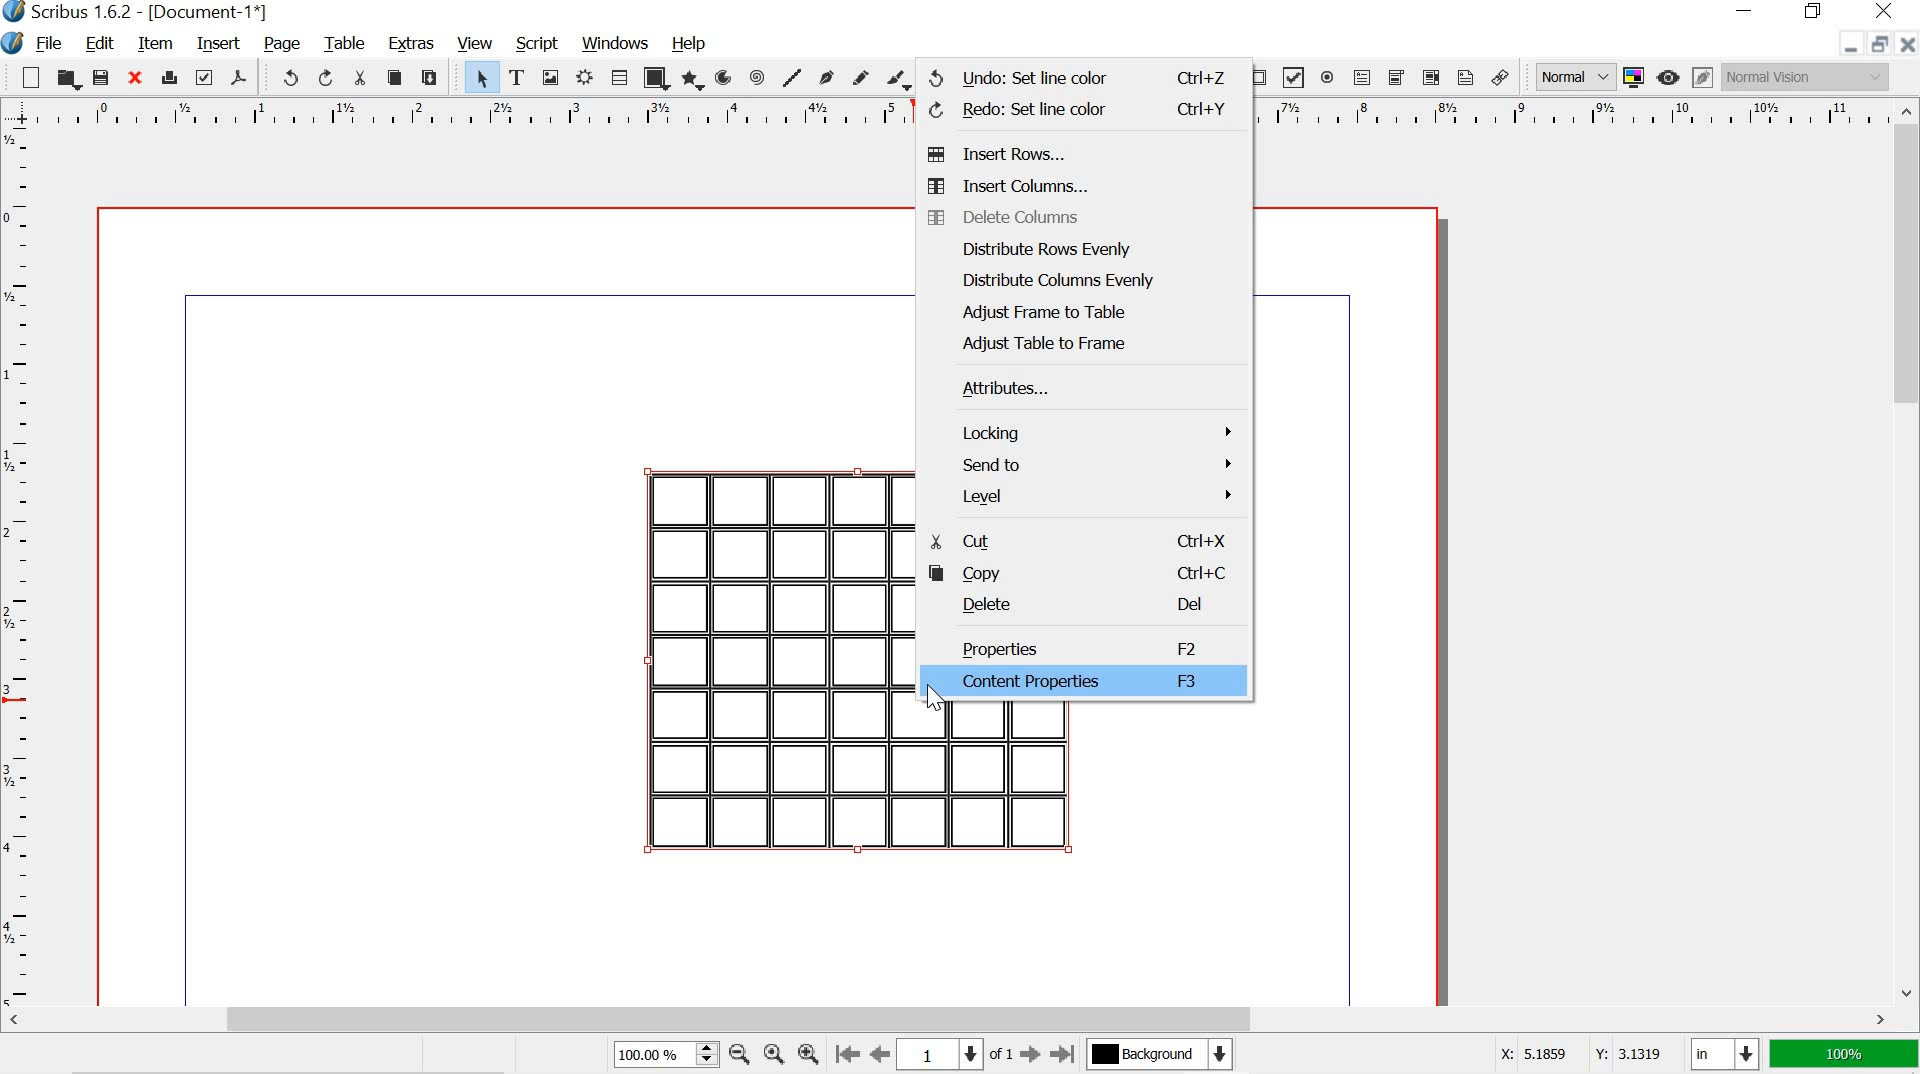 The height and width of the screenshot is (1074, 1920). I want to click on 1, so click(926, 1056).